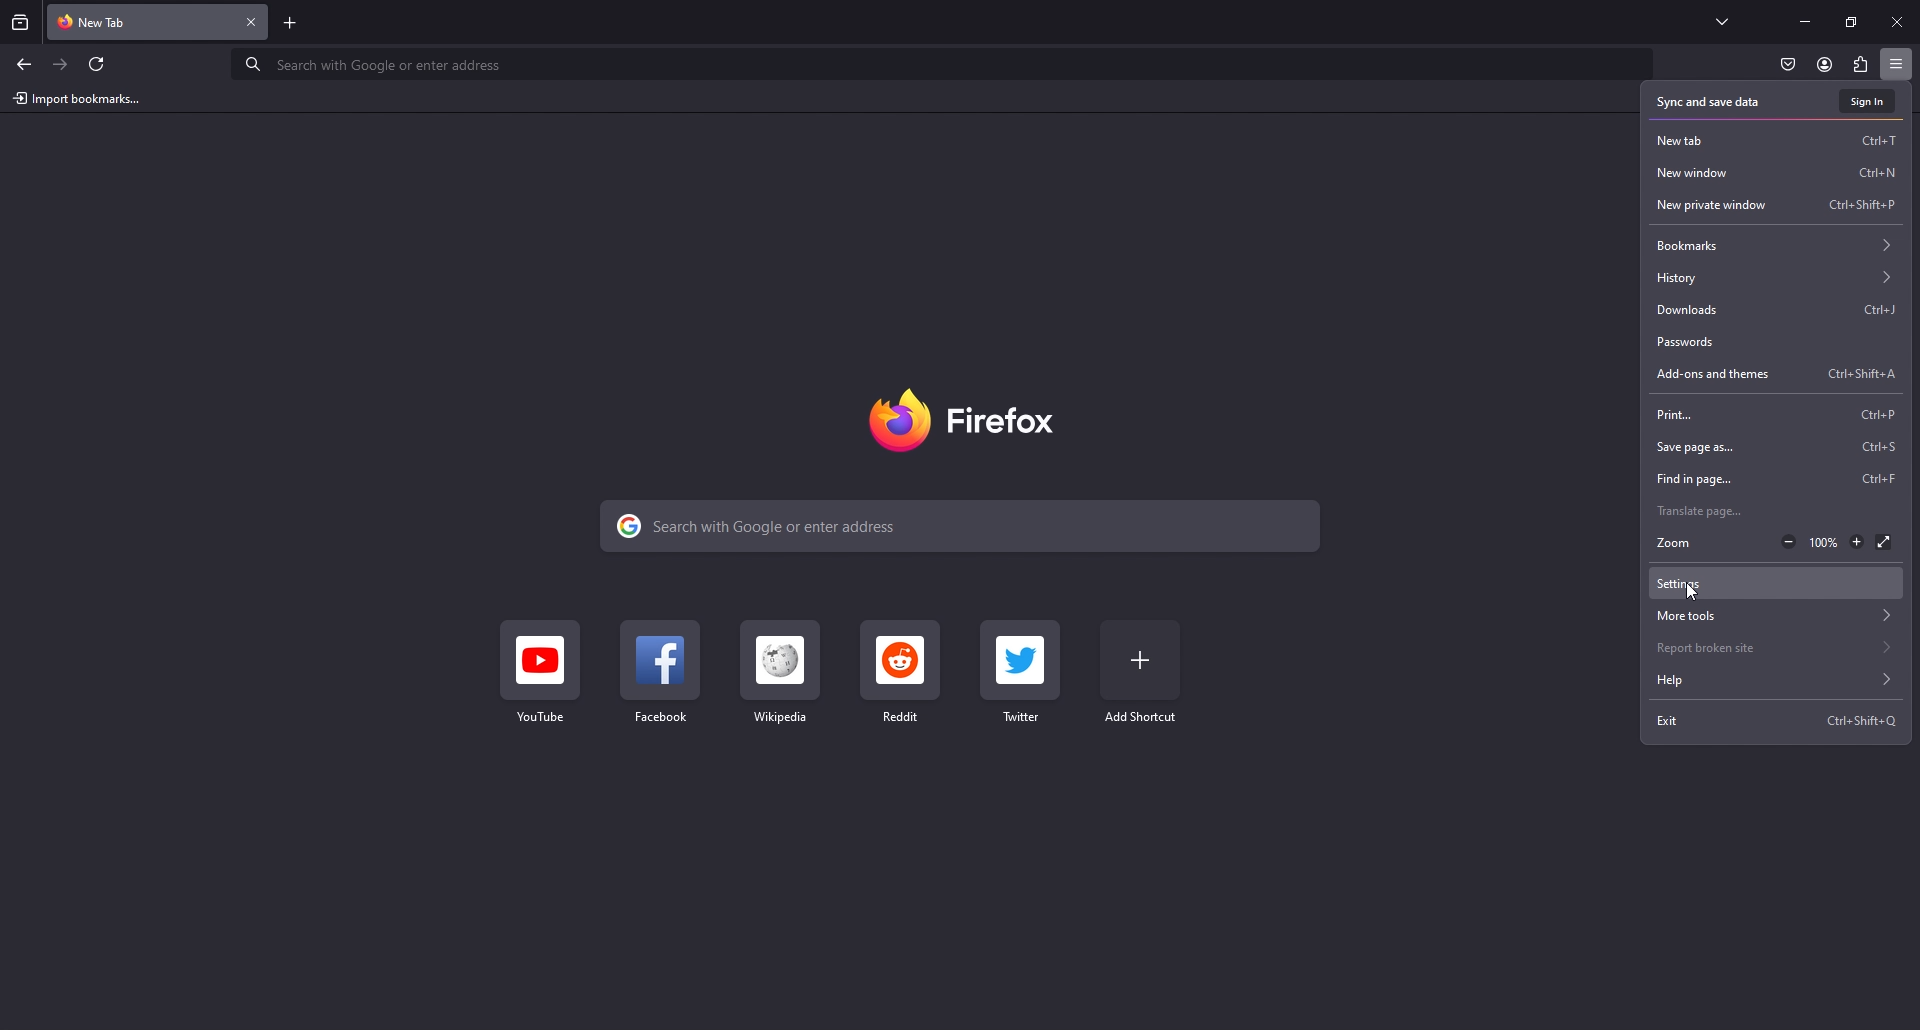  Describe the element at coordinates (1715, 103) in the screenshot. I see `sync and save data` at that location.